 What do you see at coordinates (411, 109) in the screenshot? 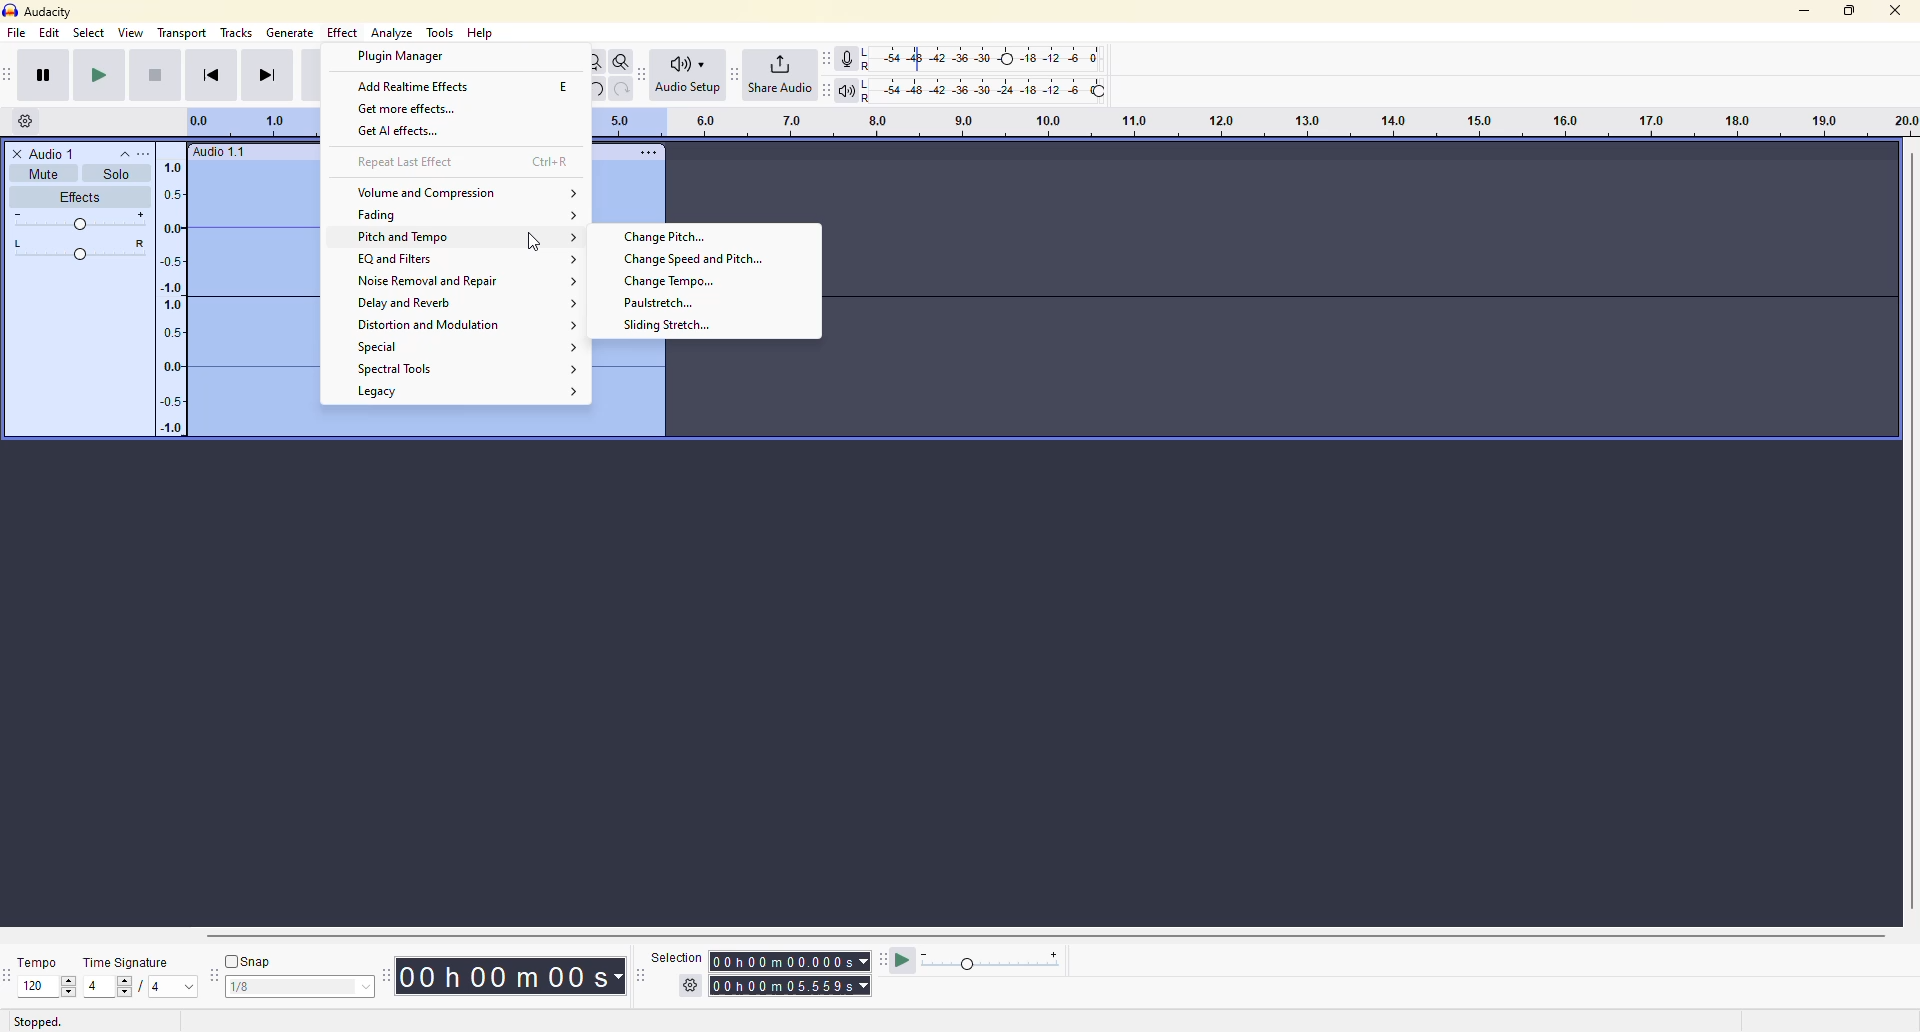
I see `get more effects` at bounding box center [411, 109].